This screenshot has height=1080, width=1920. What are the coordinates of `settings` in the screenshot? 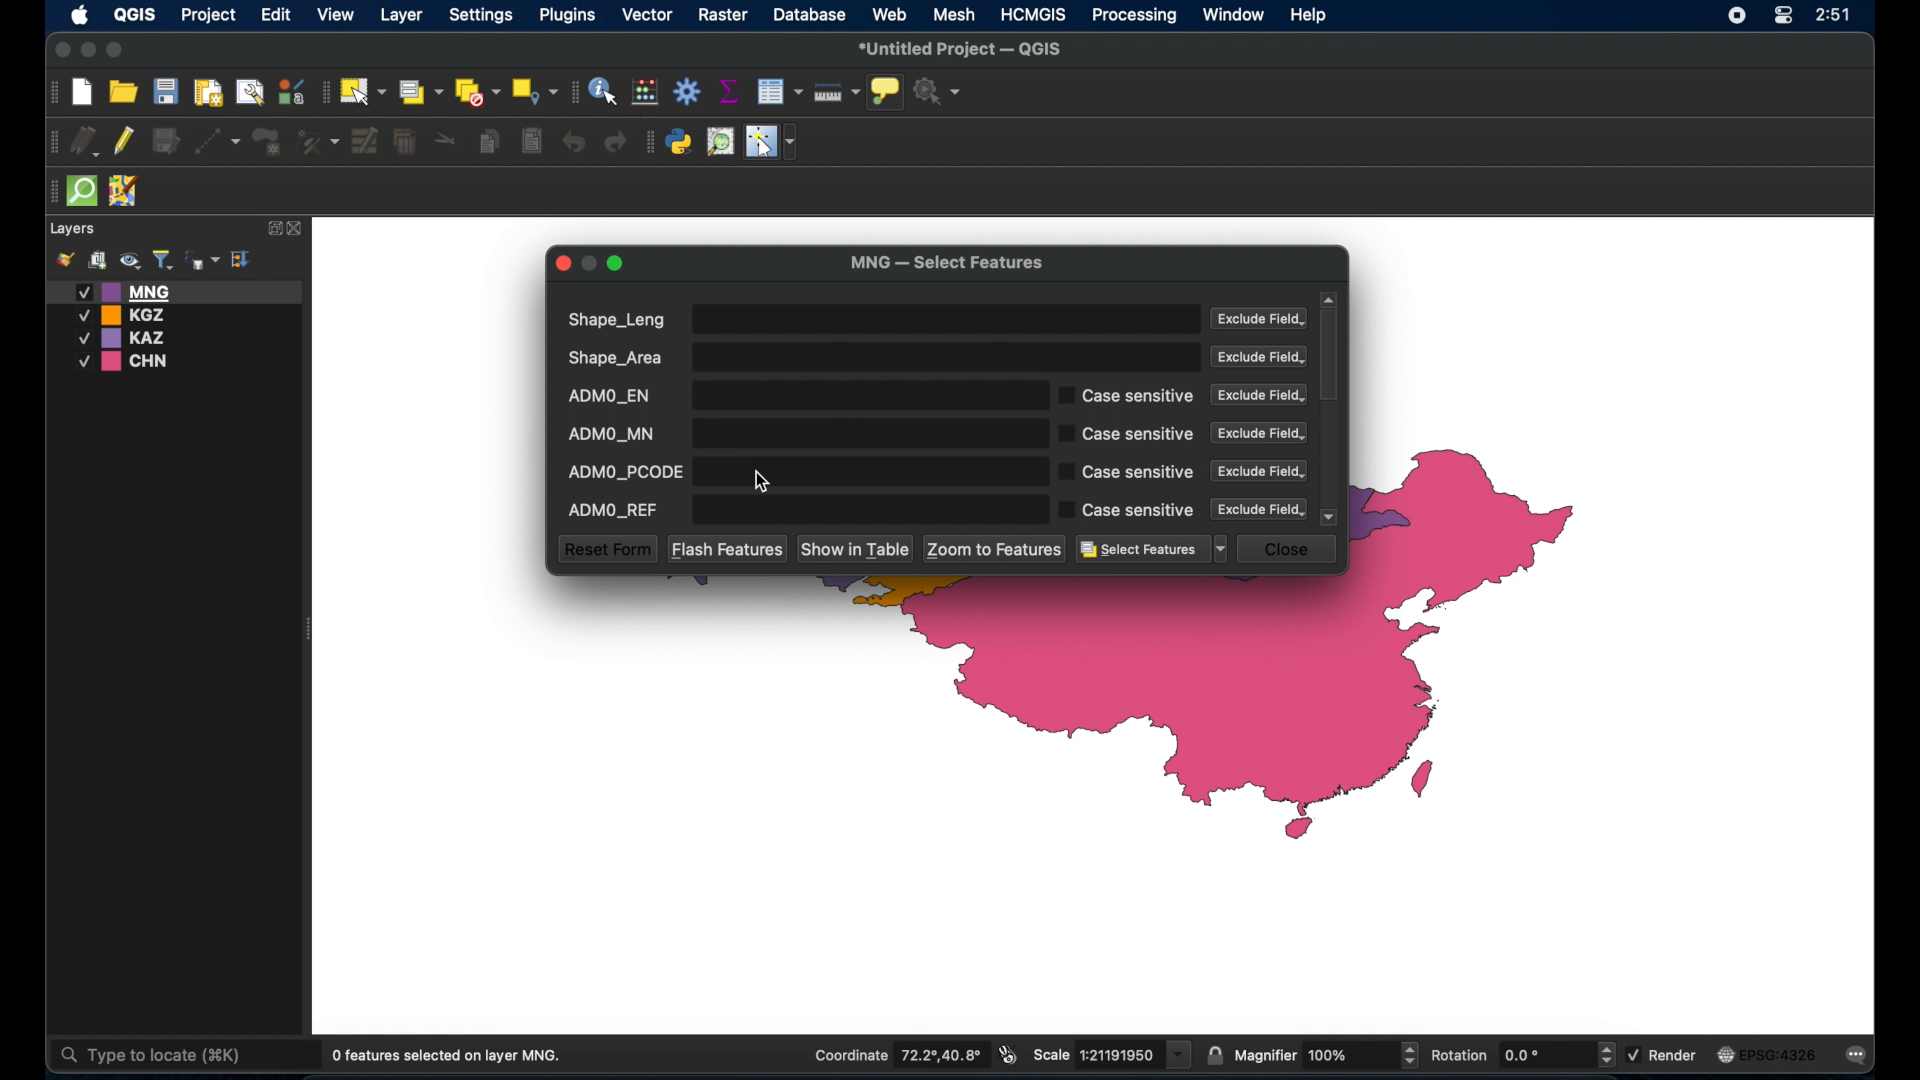 It's located at (480, 16).